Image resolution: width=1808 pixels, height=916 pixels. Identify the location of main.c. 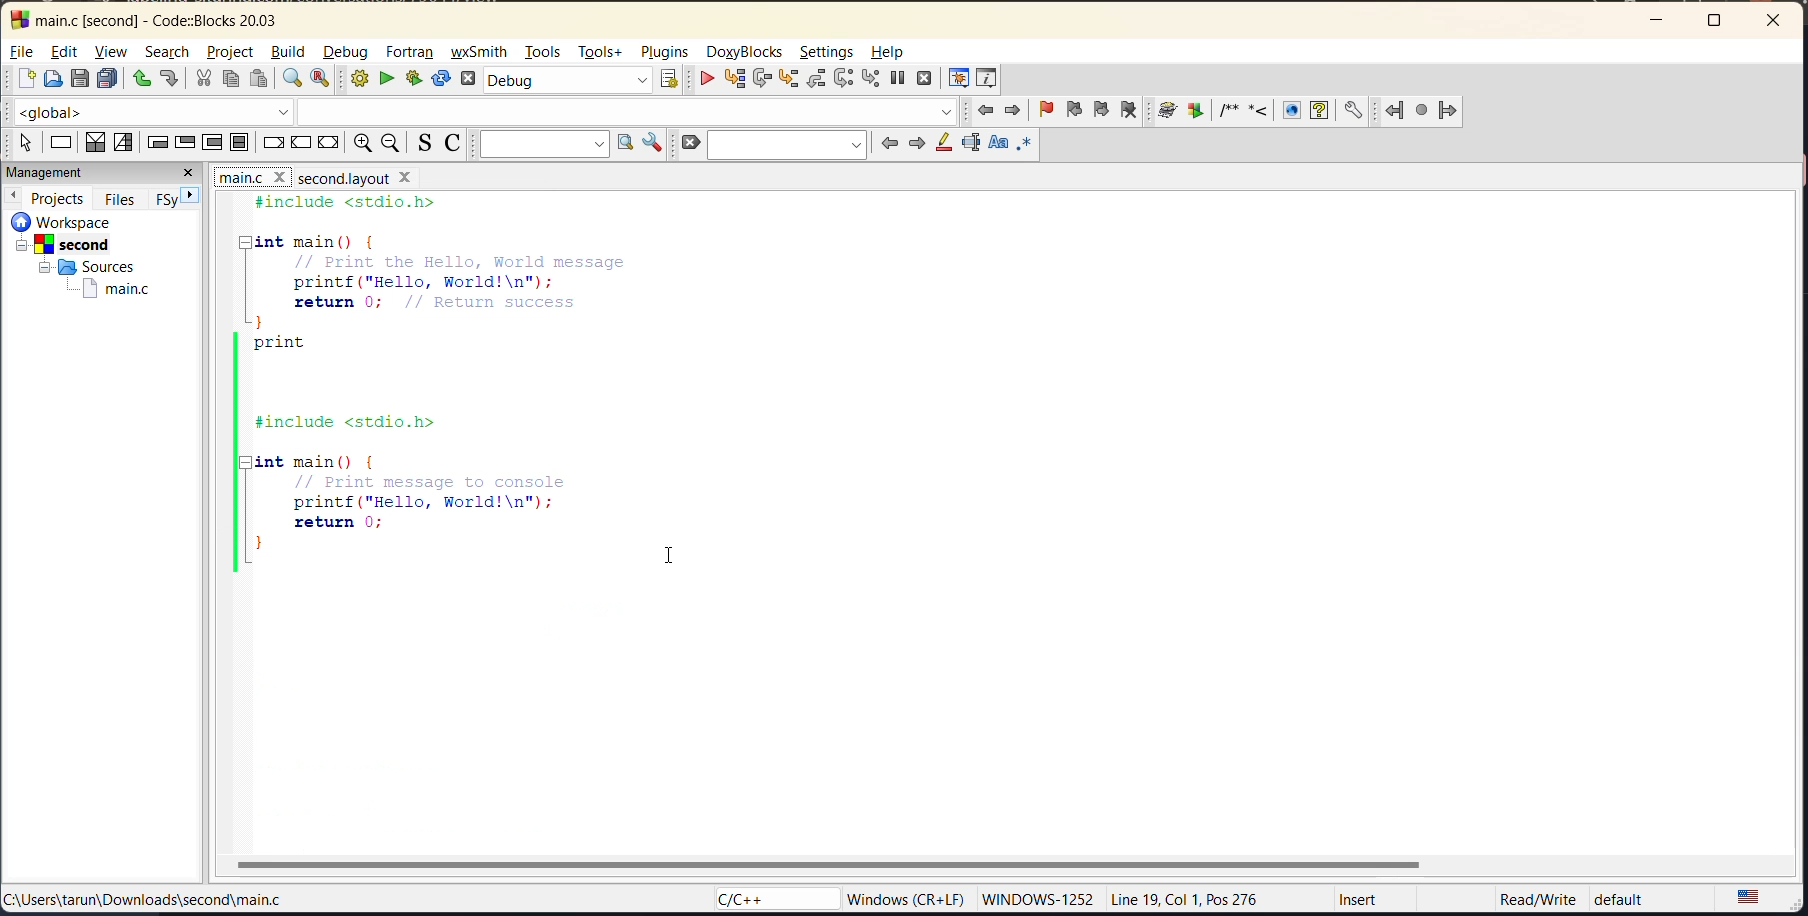
(113, 288).